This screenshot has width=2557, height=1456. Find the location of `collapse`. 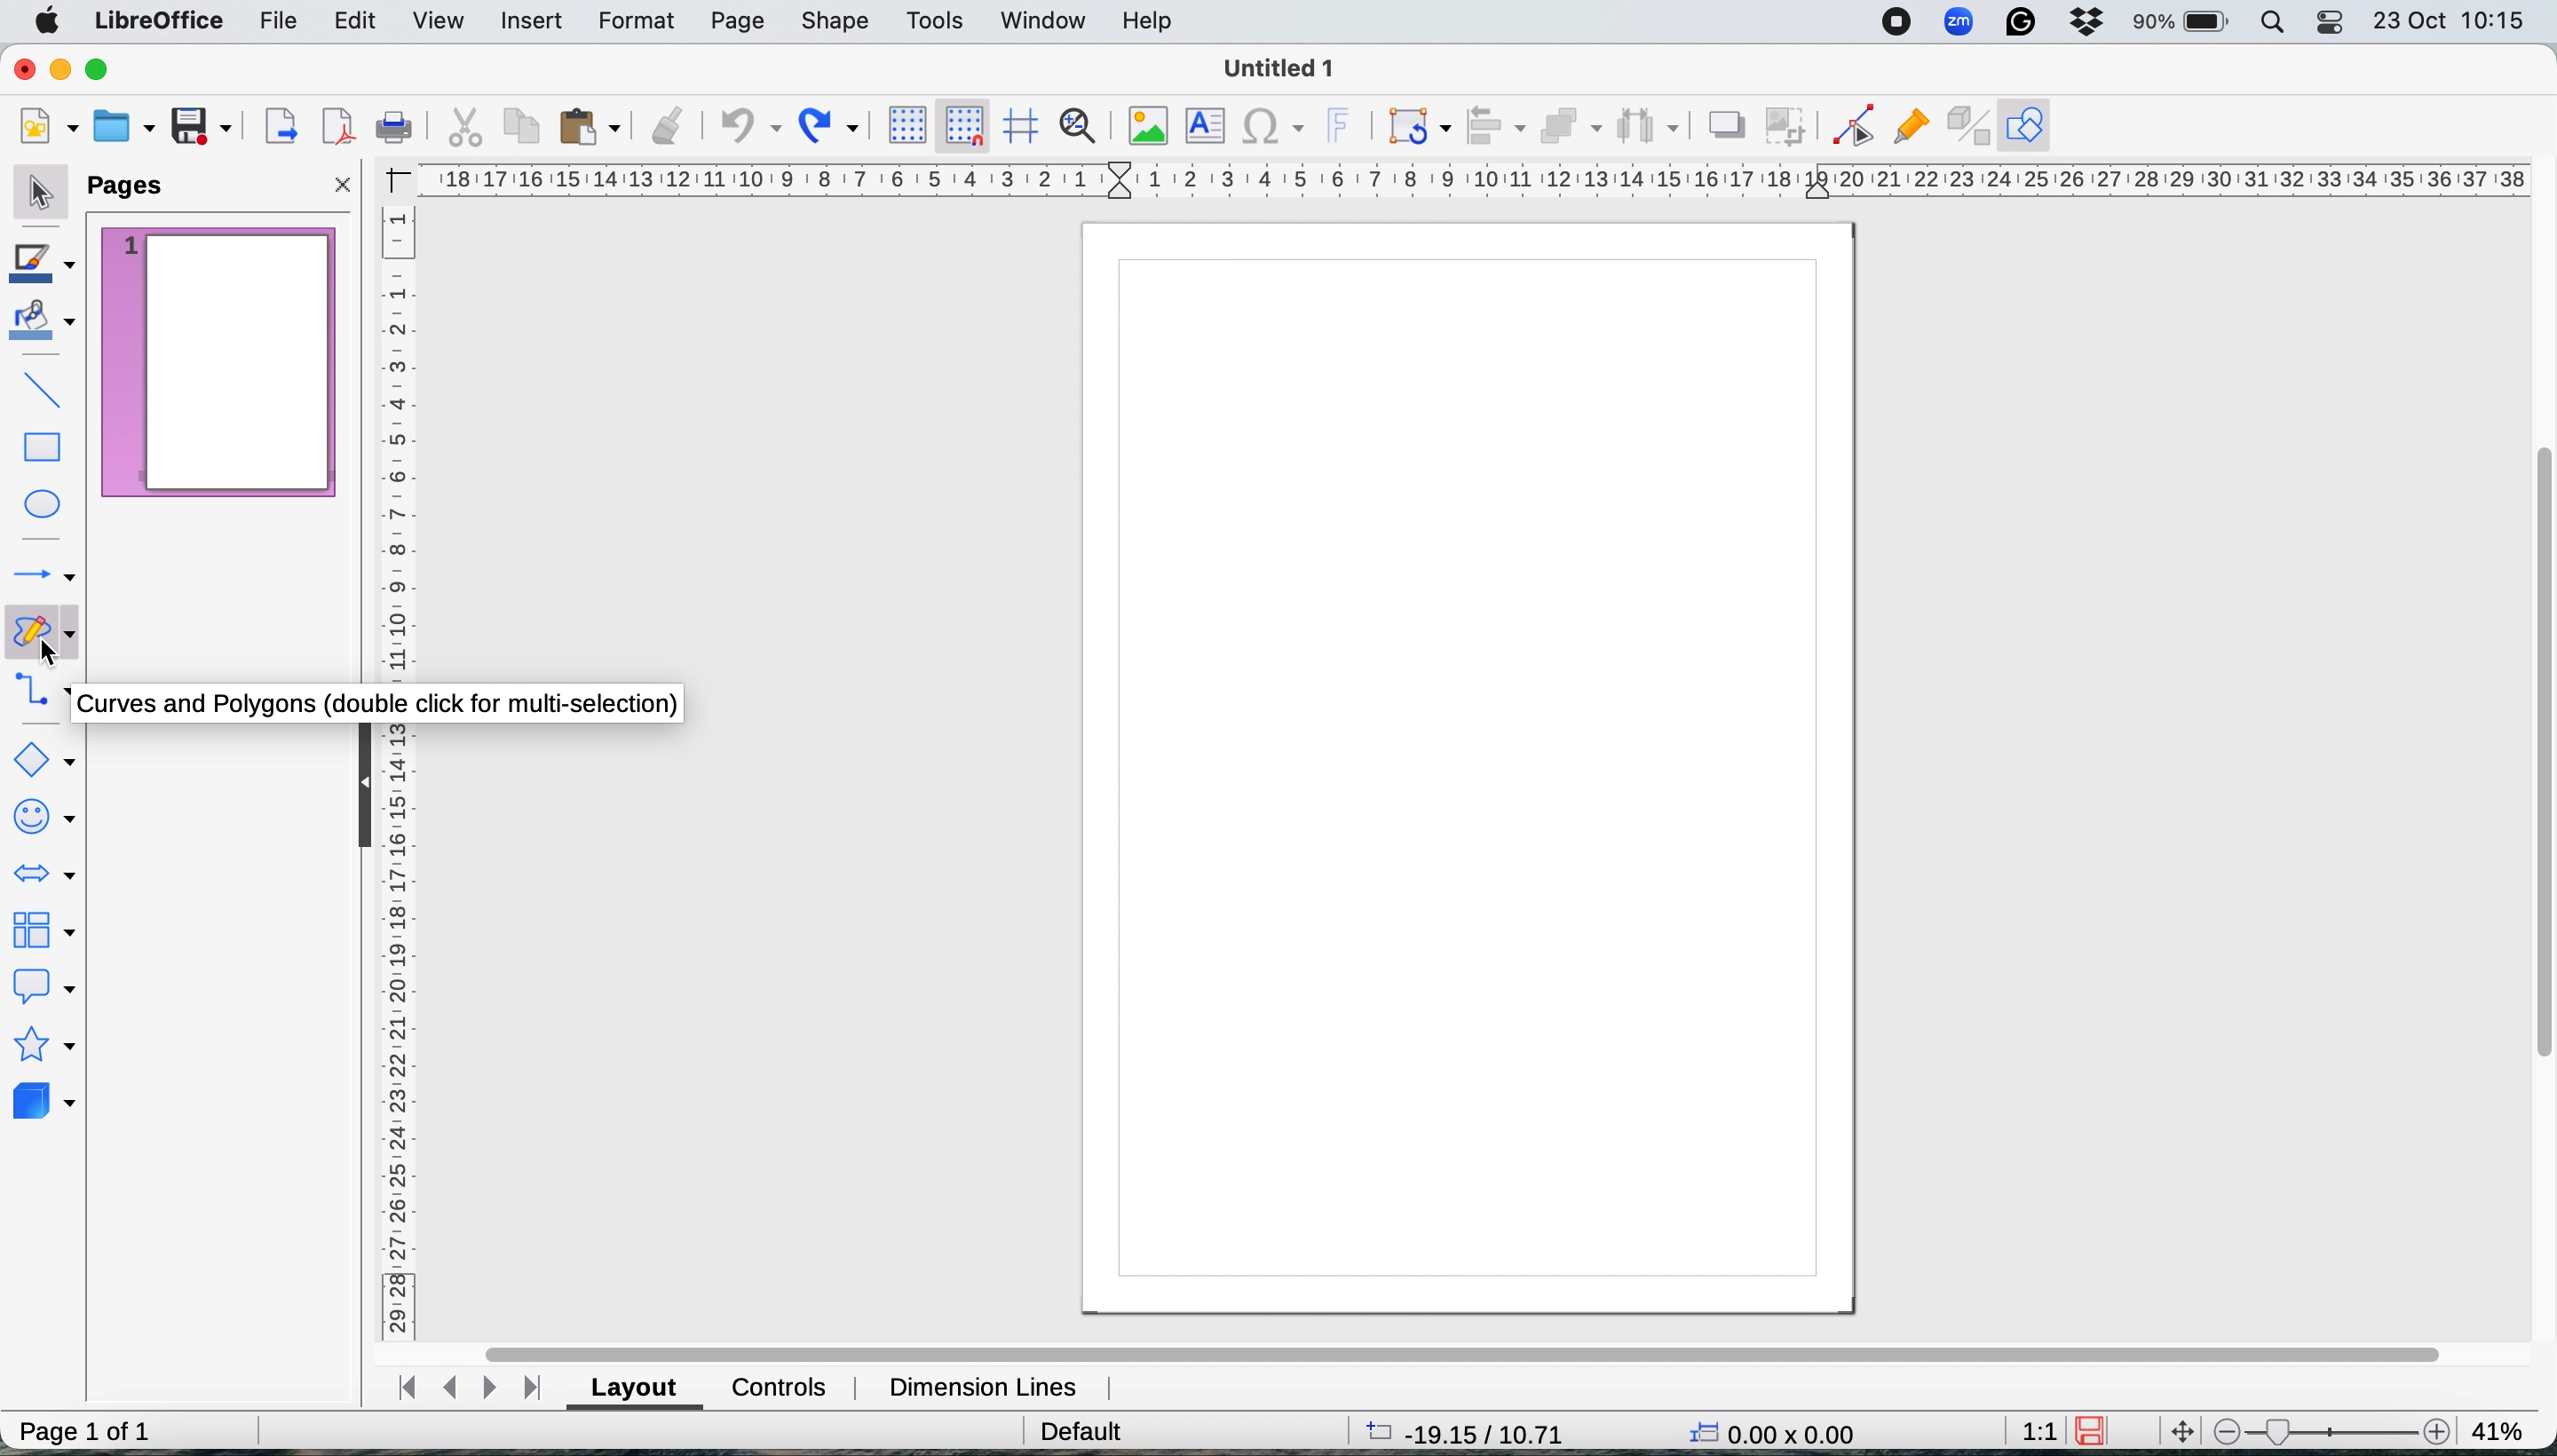

collapse is located at coordinates (355, 797).